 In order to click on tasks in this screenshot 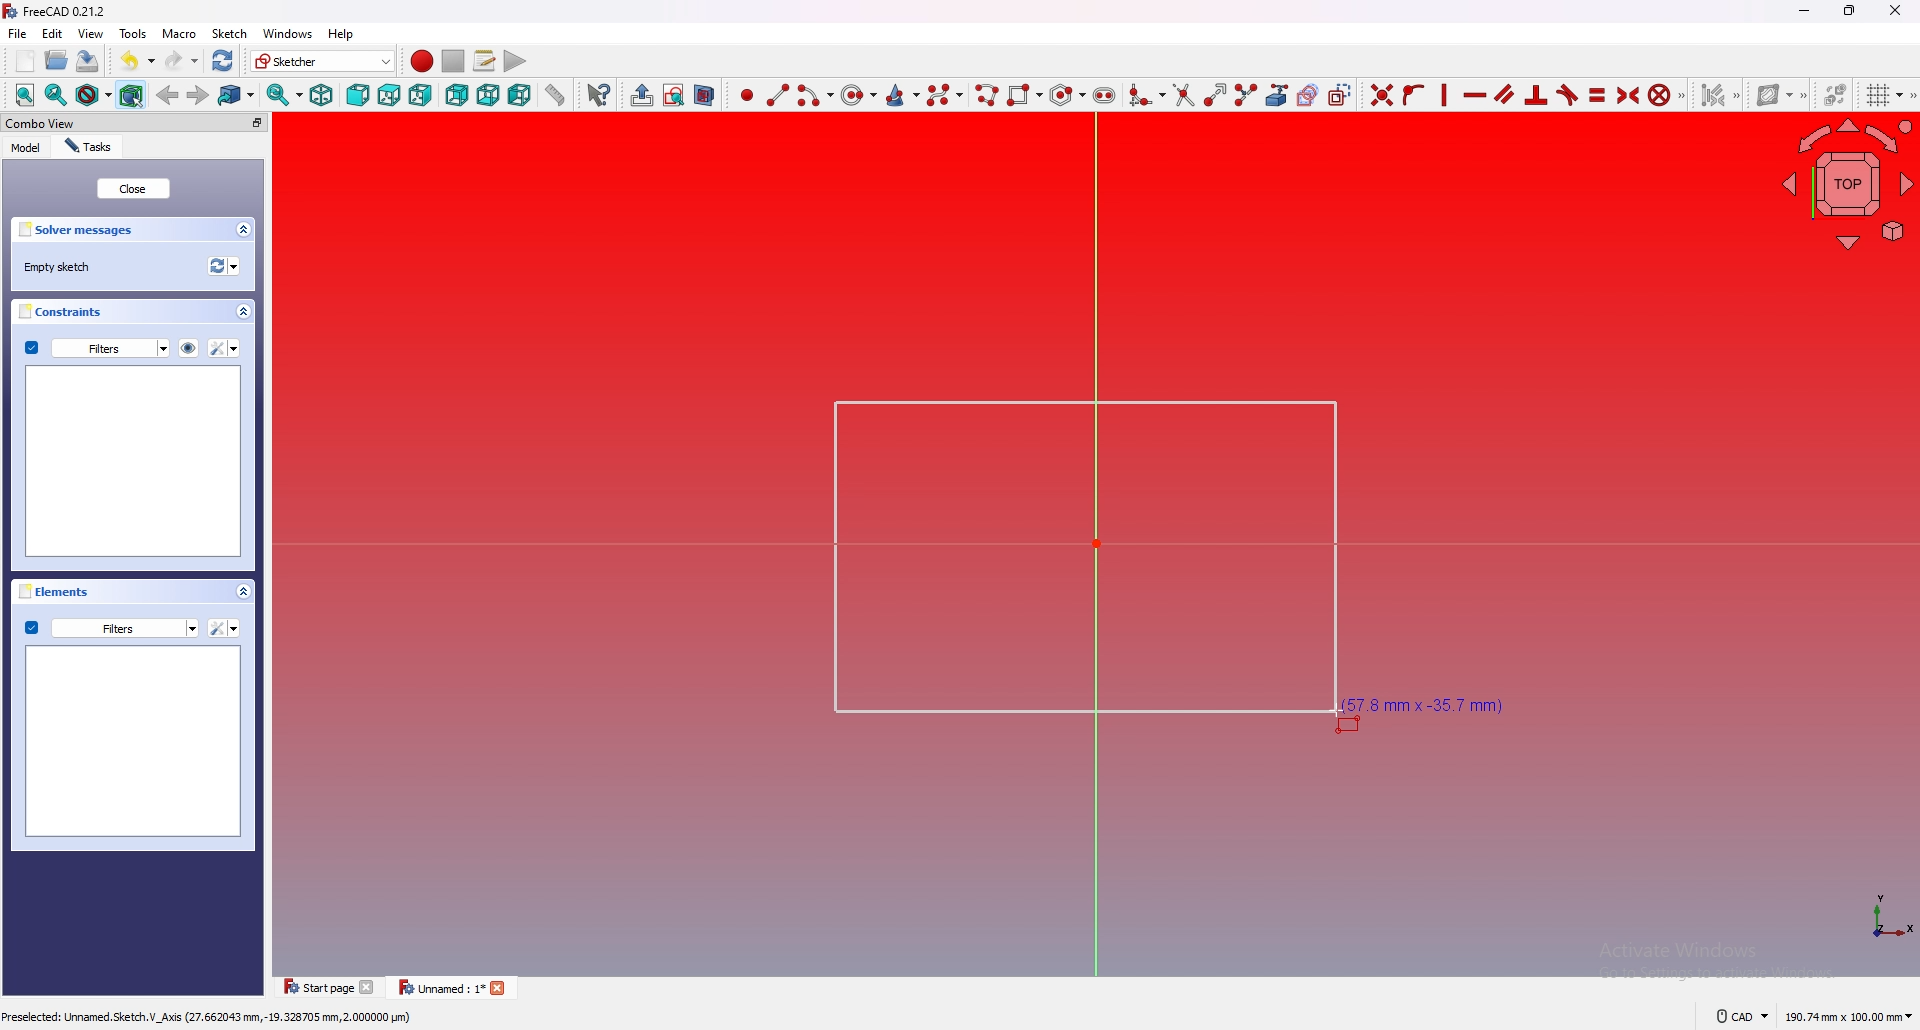, I will do `click(89, 147)`.